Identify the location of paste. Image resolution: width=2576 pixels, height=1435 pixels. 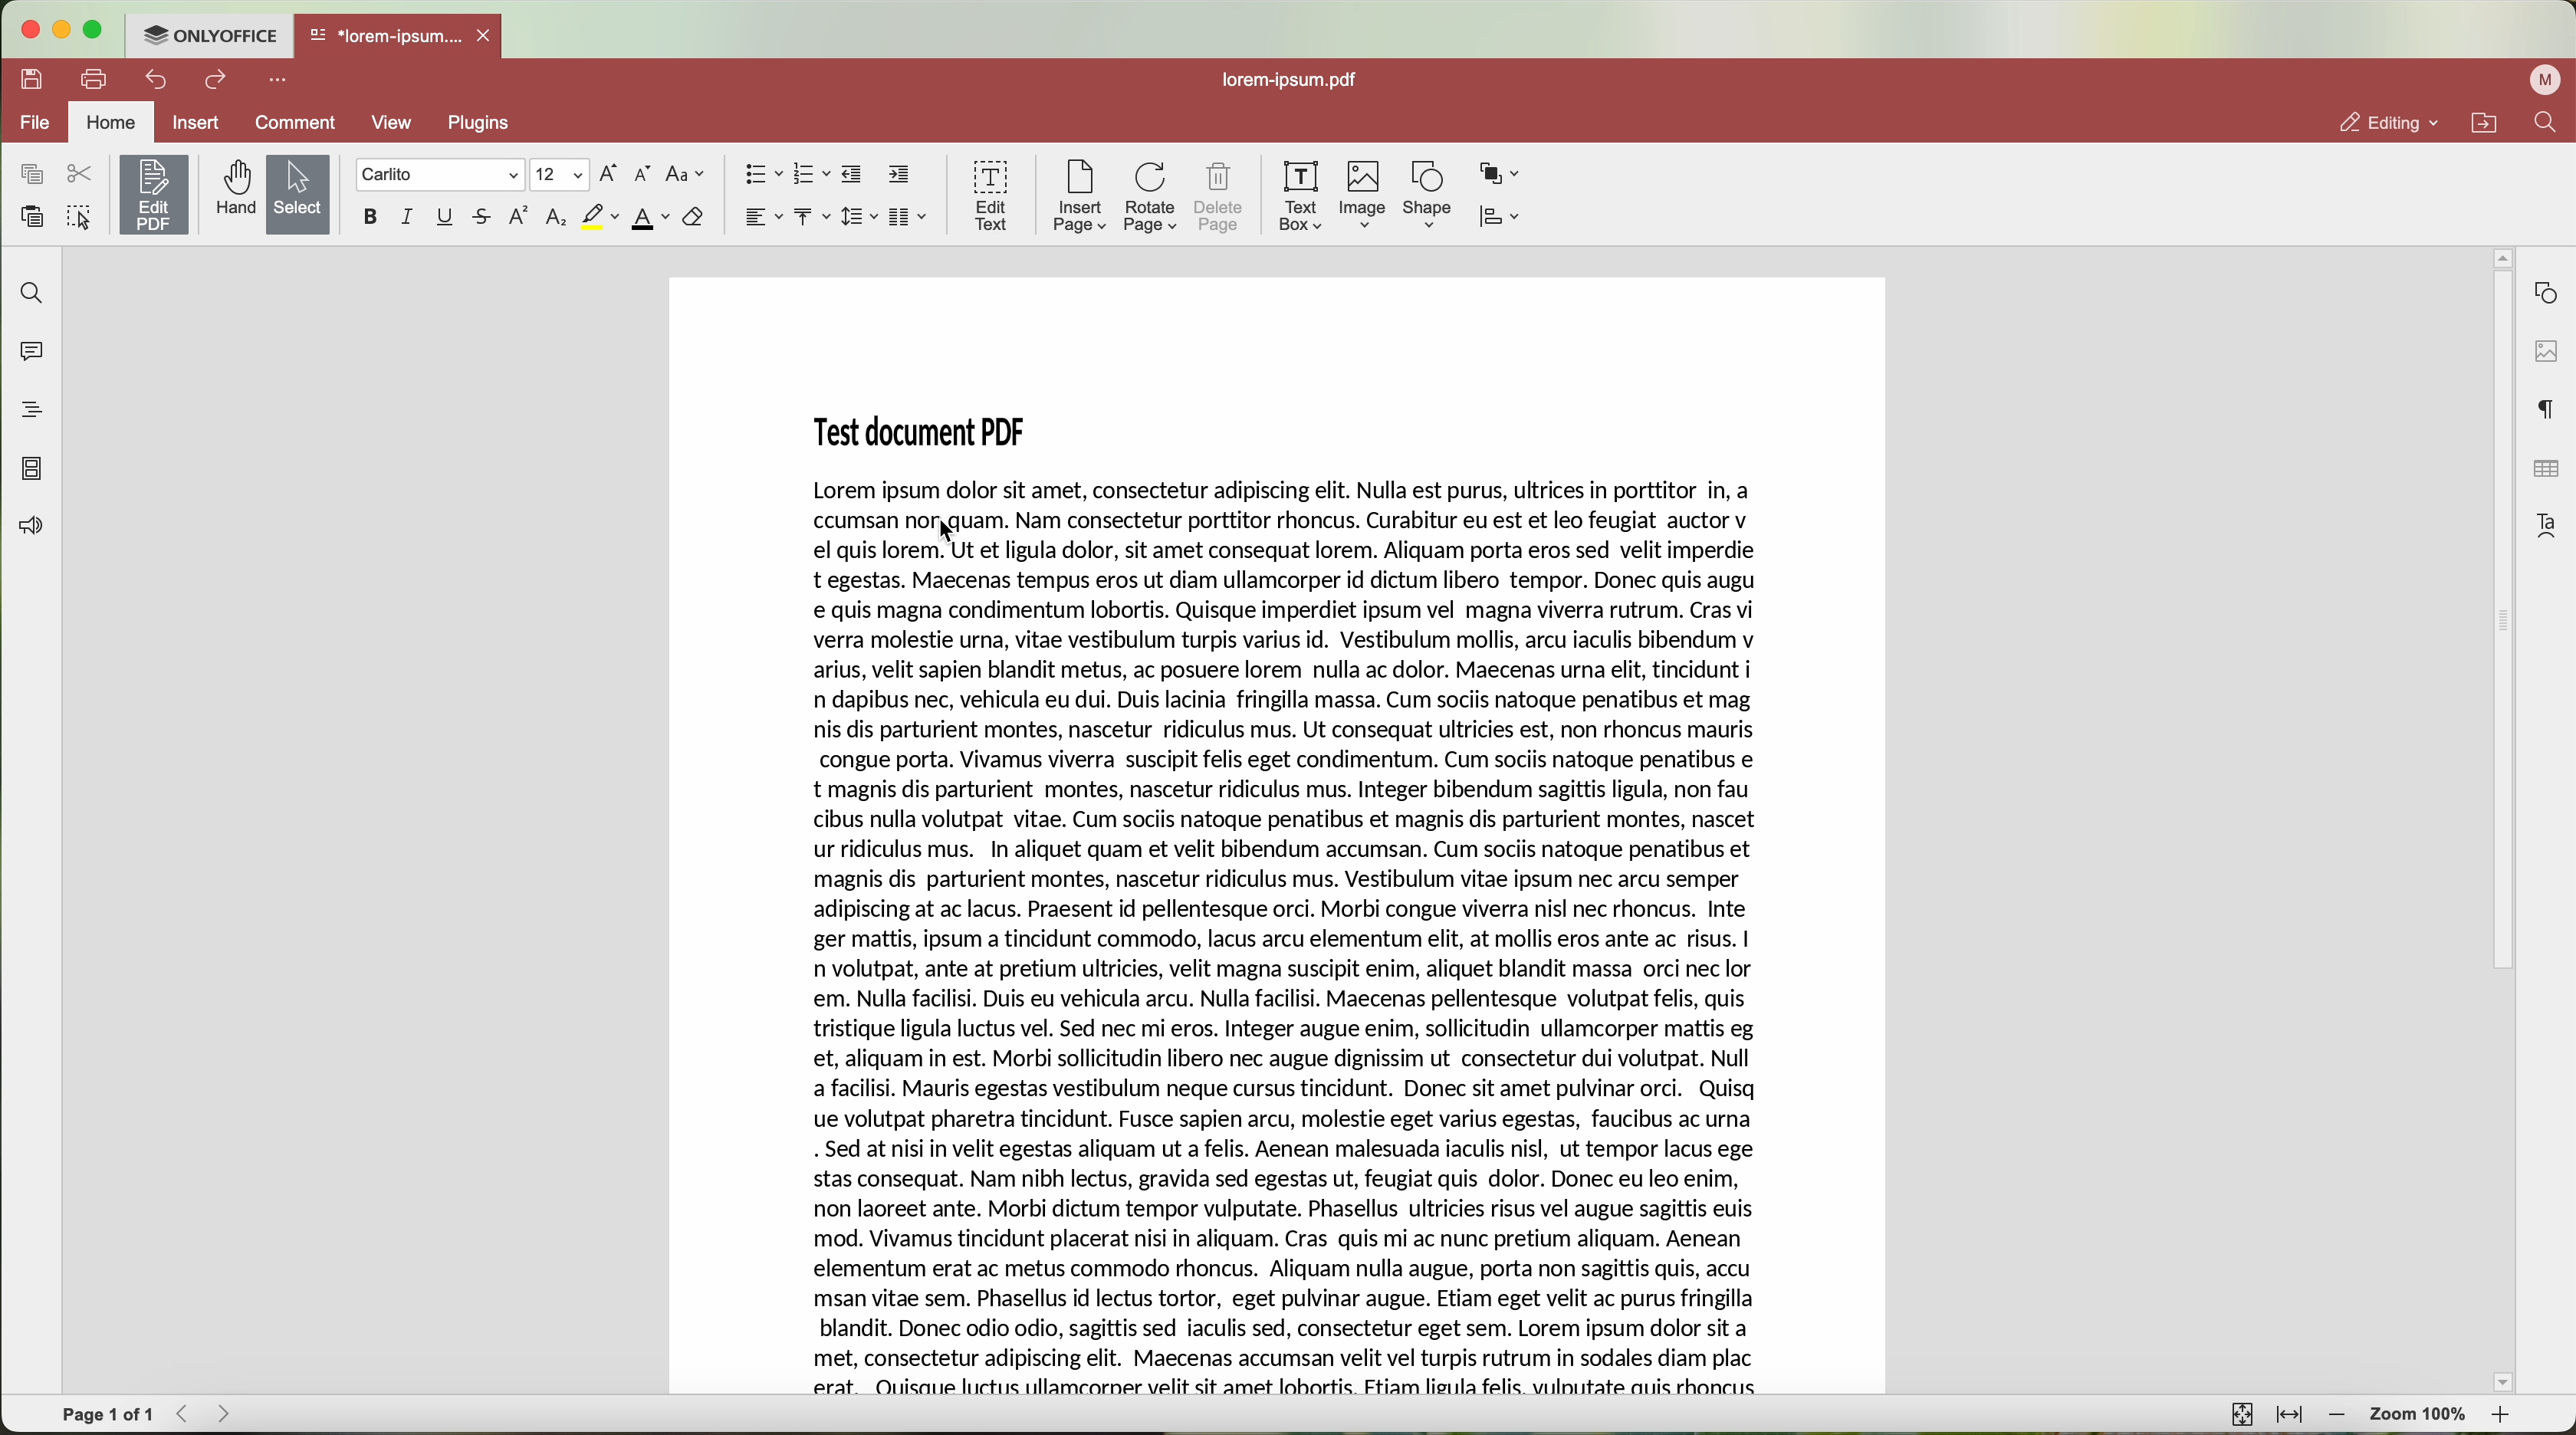
(34, 216).